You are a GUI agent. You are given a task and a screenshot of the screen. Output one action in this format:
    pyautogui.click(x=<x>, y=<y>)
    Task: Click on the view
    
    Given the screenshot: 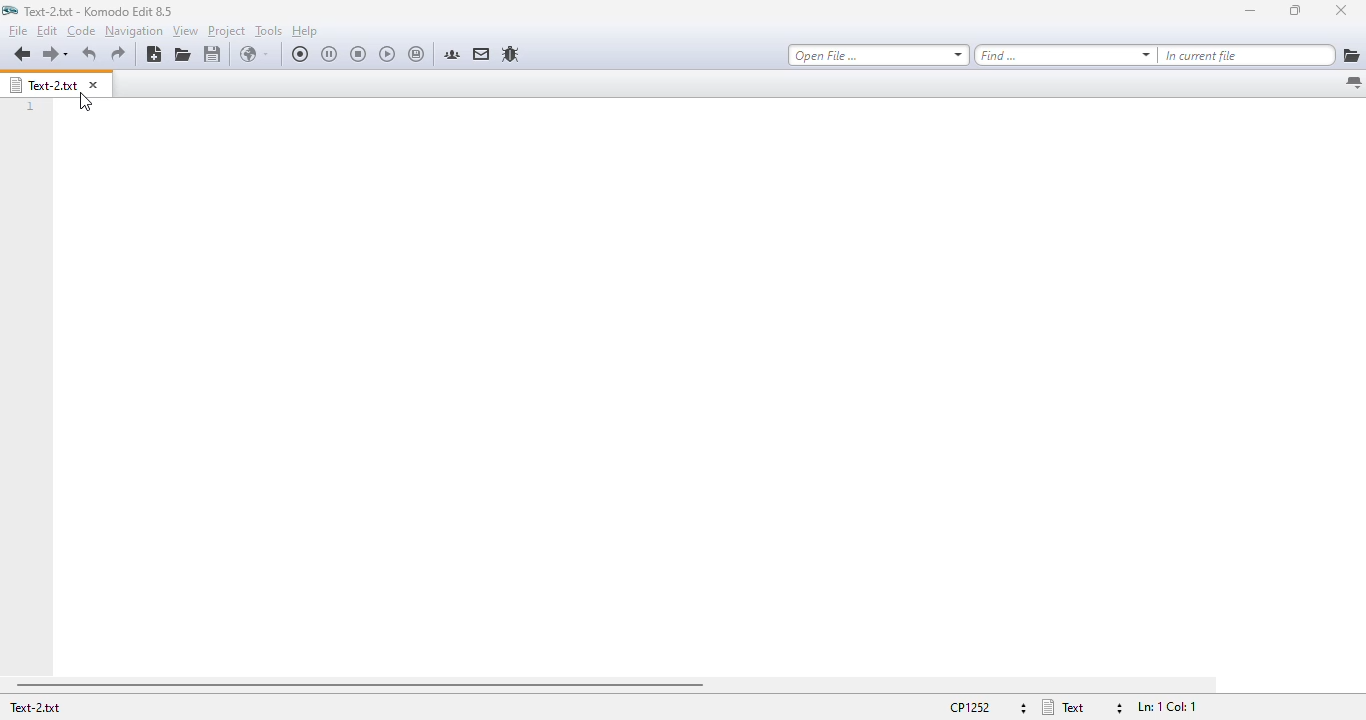 What is the action you would take?
    pyautogui.click(x=184, y=31)
    